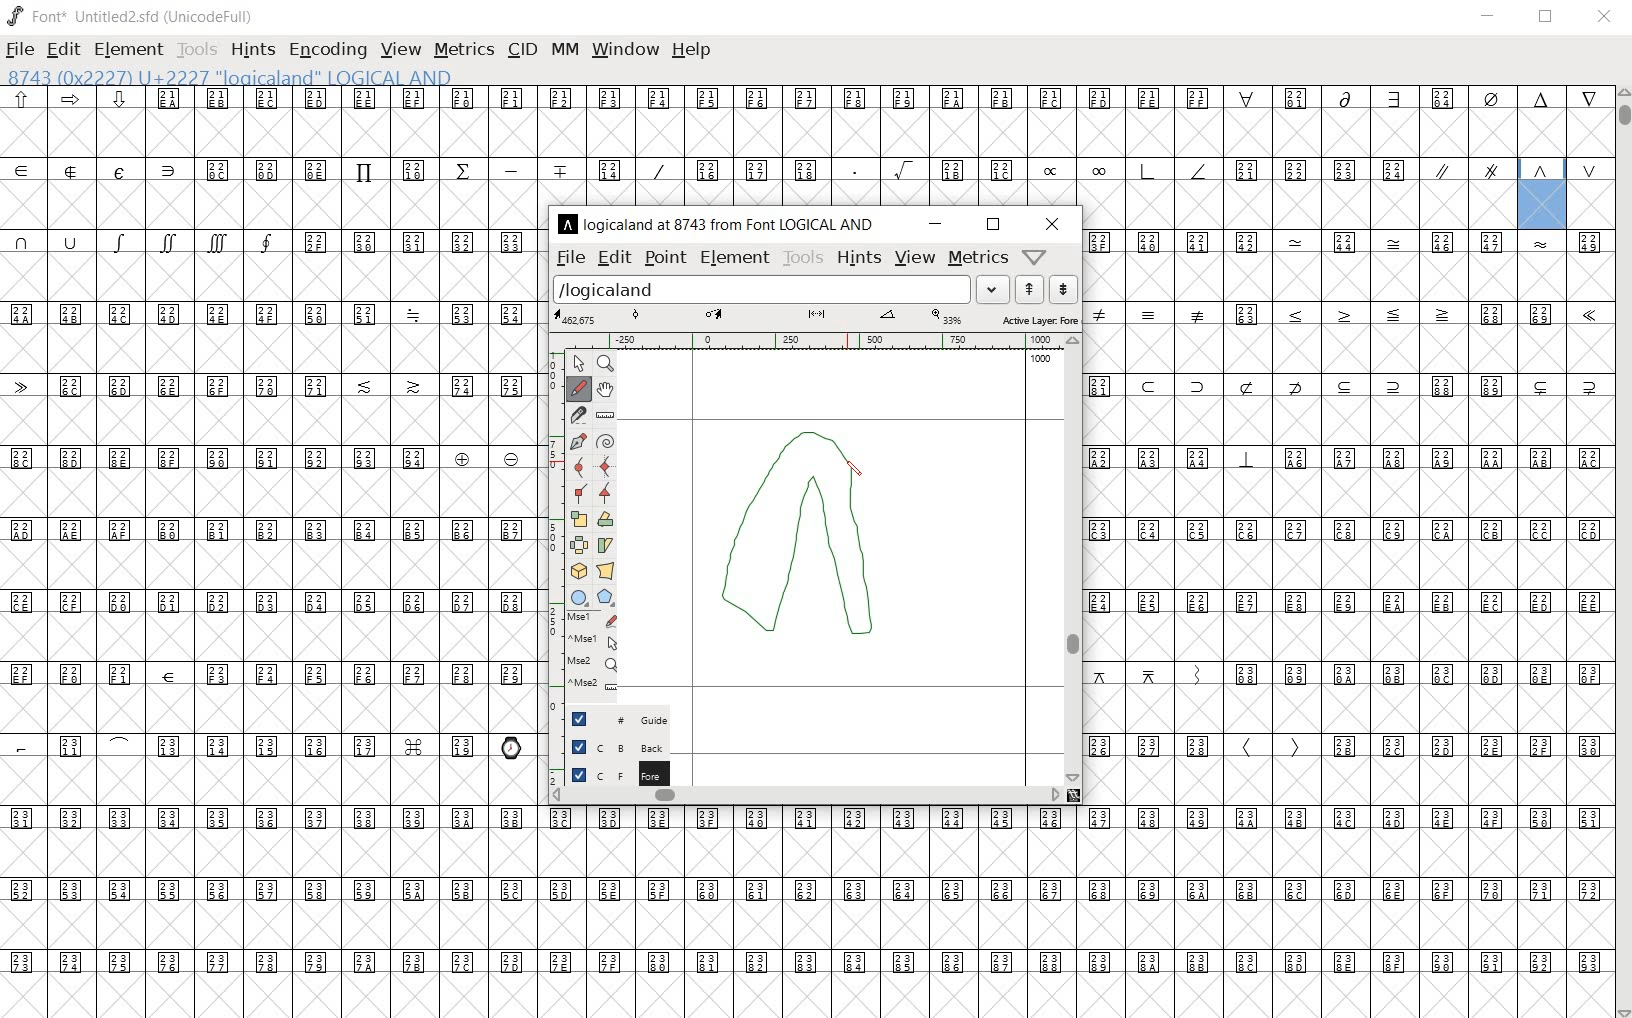 This screenshot has width=1632, height=1018. I want to click on restore, so click(1546, 17).